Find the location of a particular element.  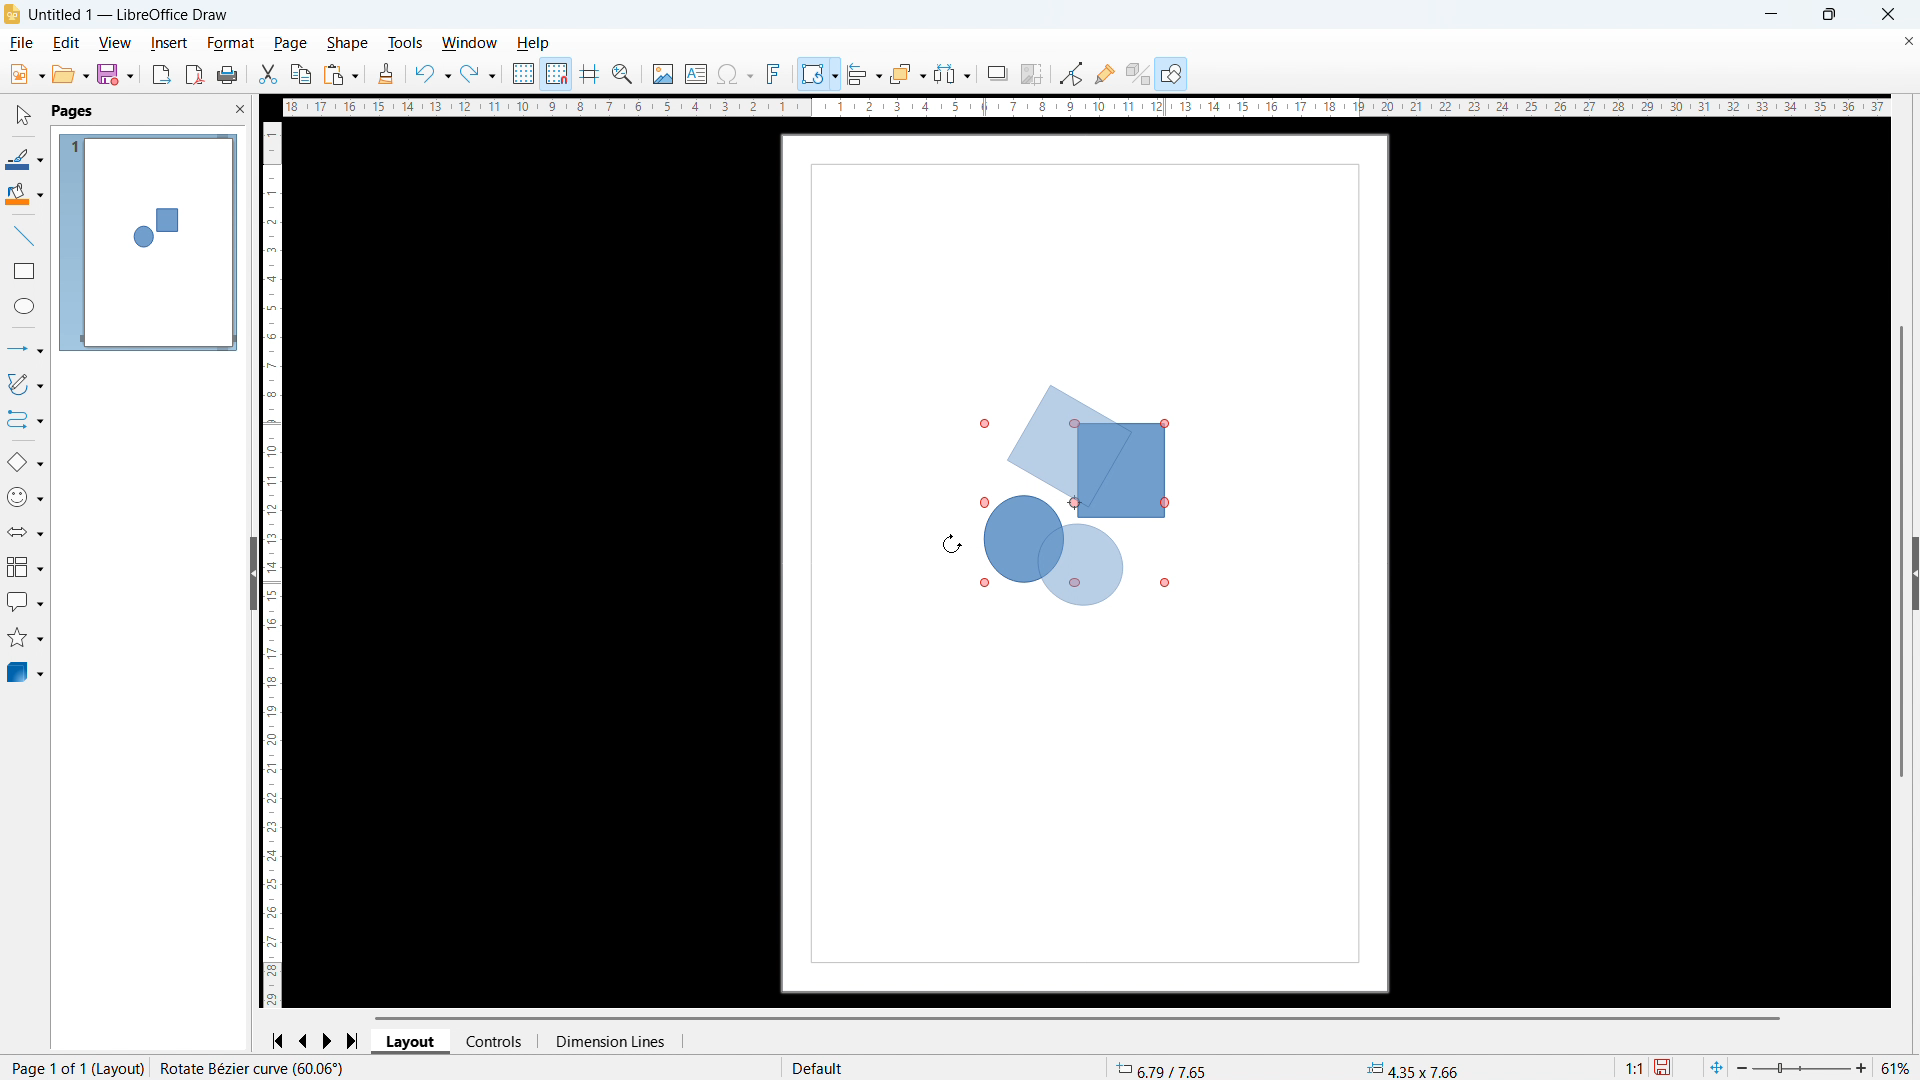

Default page style  is located at coordinates (821, 1069).